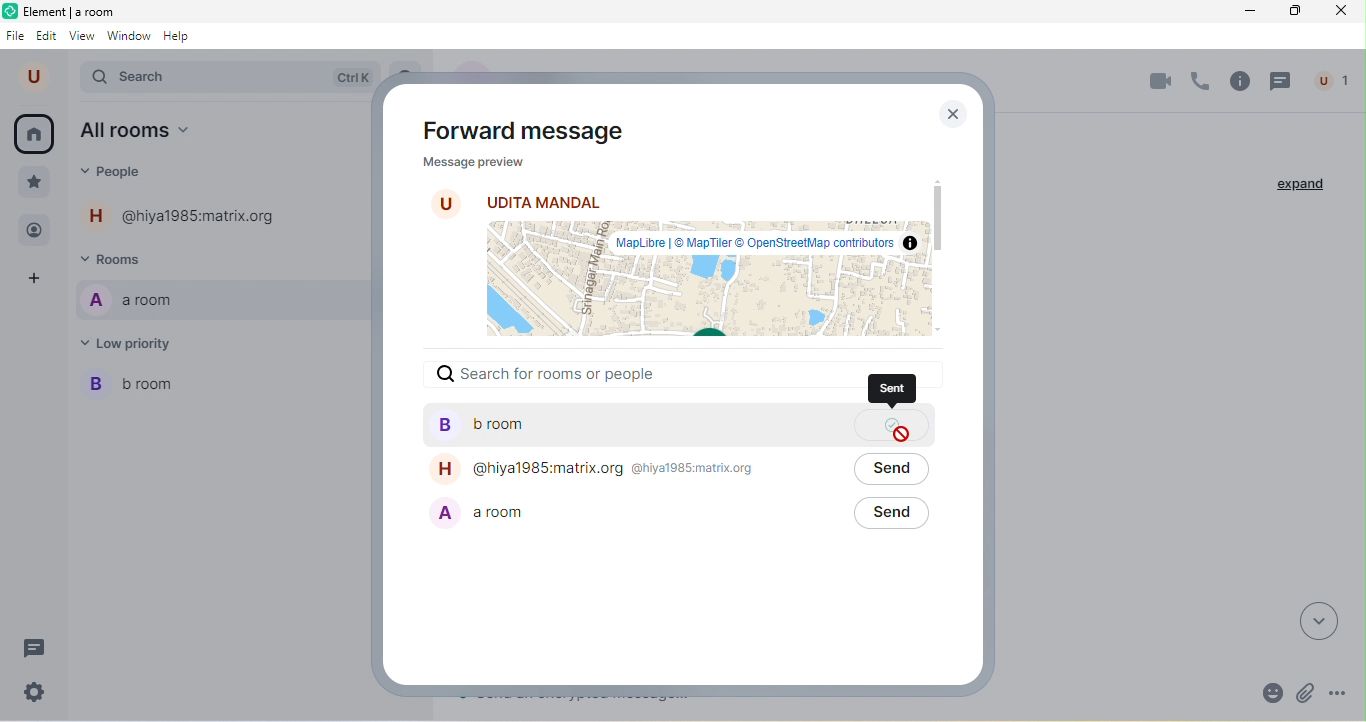 The width and height of the screenshot is (1366, 722). Describe the element at coordinates (37, 77) in the screenshot. I see `account` at that location.